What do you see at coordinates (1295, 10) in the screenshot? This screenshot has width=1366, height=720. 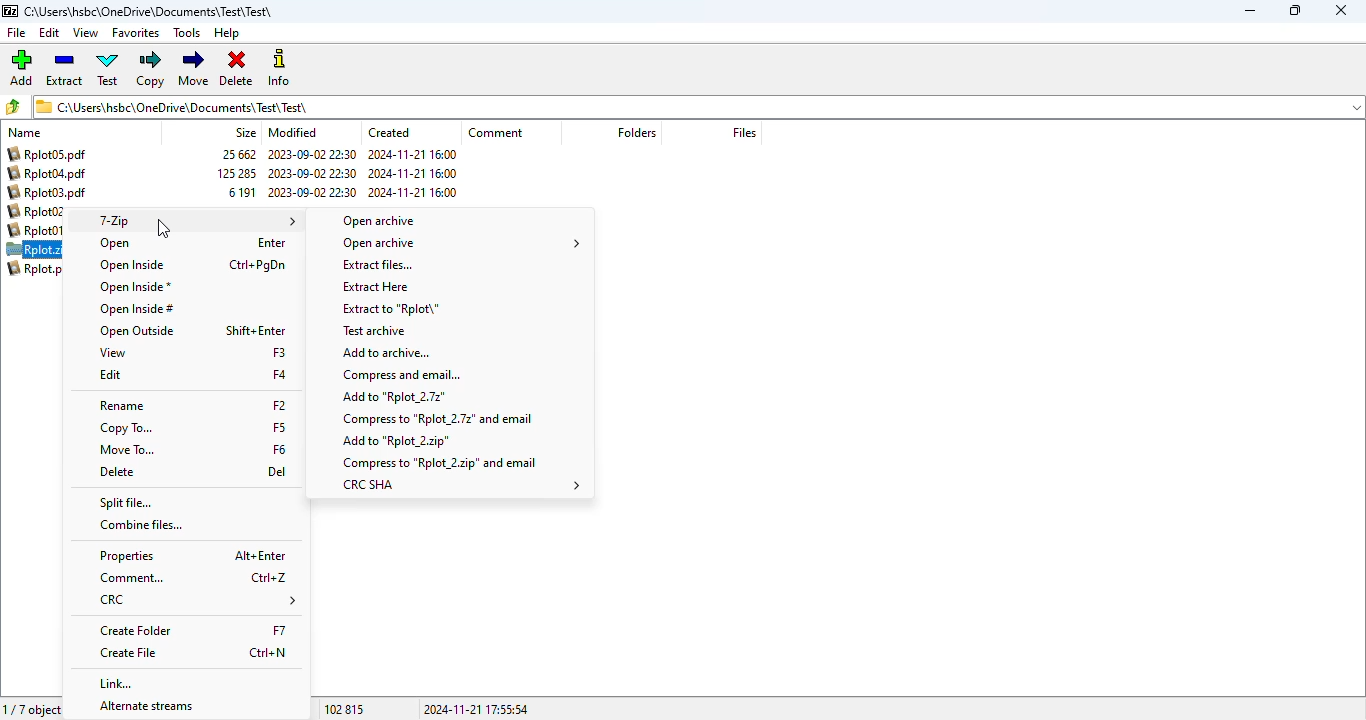 I see `maximize` at bounding box center [1295, 10].